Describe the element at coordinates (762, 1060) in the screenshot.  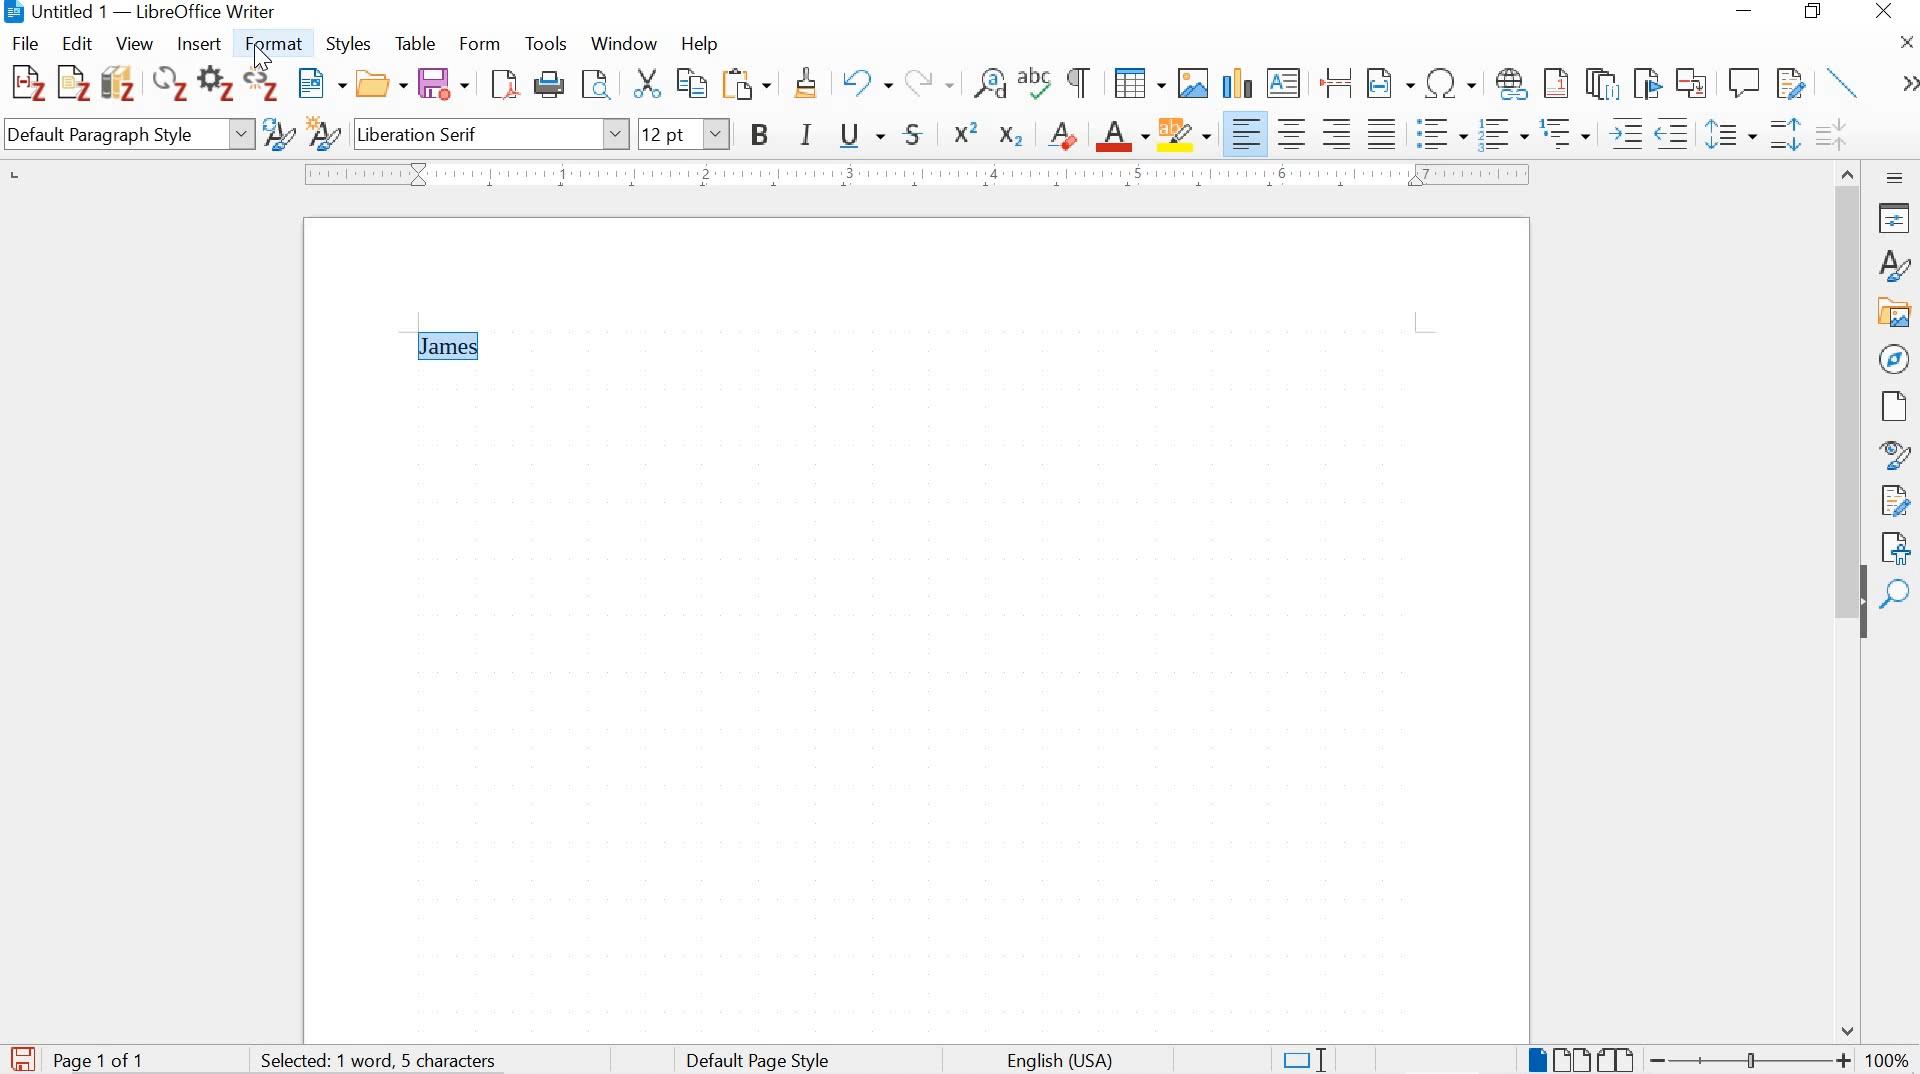
I see `default page style` at that location.